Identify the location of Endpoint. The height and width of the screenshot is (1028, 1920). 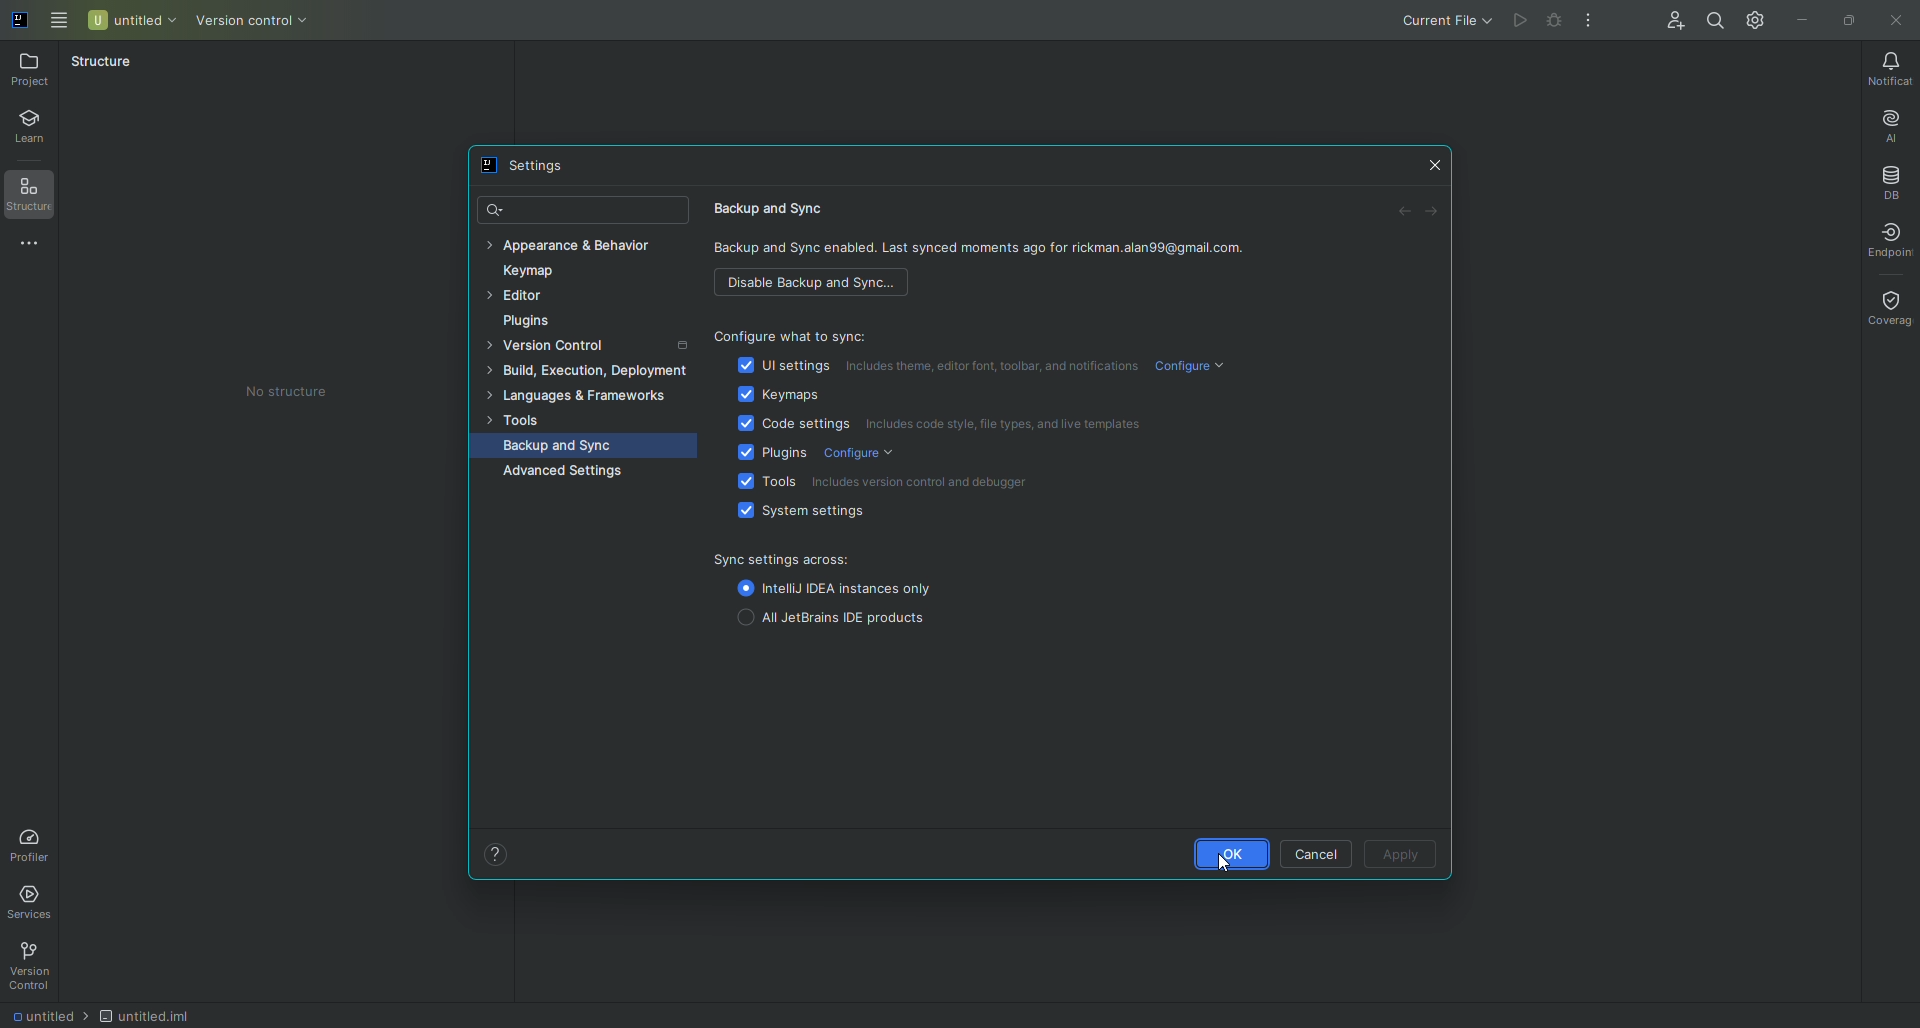
(1882, 239).